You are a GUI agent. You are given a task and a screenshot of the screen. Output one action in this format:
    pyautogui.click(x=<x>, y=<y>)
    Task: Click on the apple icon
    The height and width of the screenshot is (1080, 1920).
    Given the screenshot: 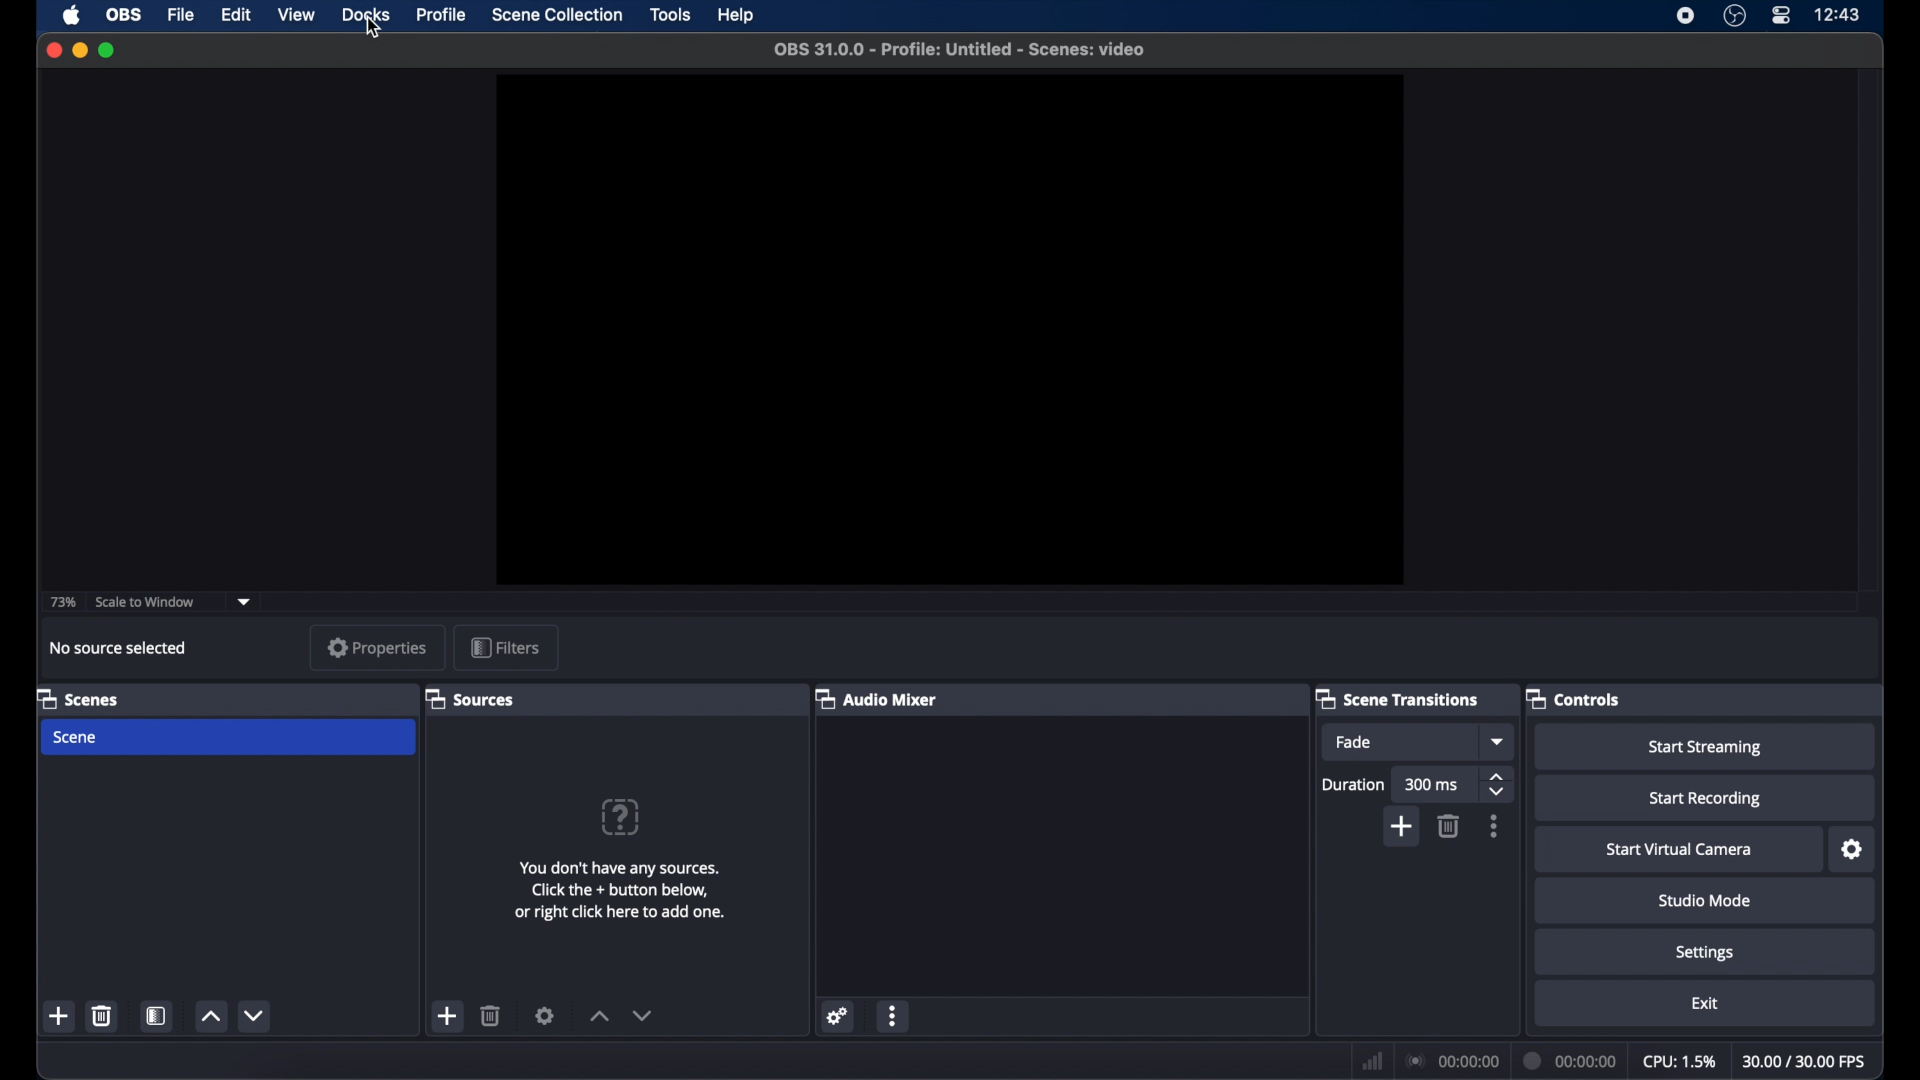 What is the action you would take?
    pyautogui.click(x=71, y=15)
    